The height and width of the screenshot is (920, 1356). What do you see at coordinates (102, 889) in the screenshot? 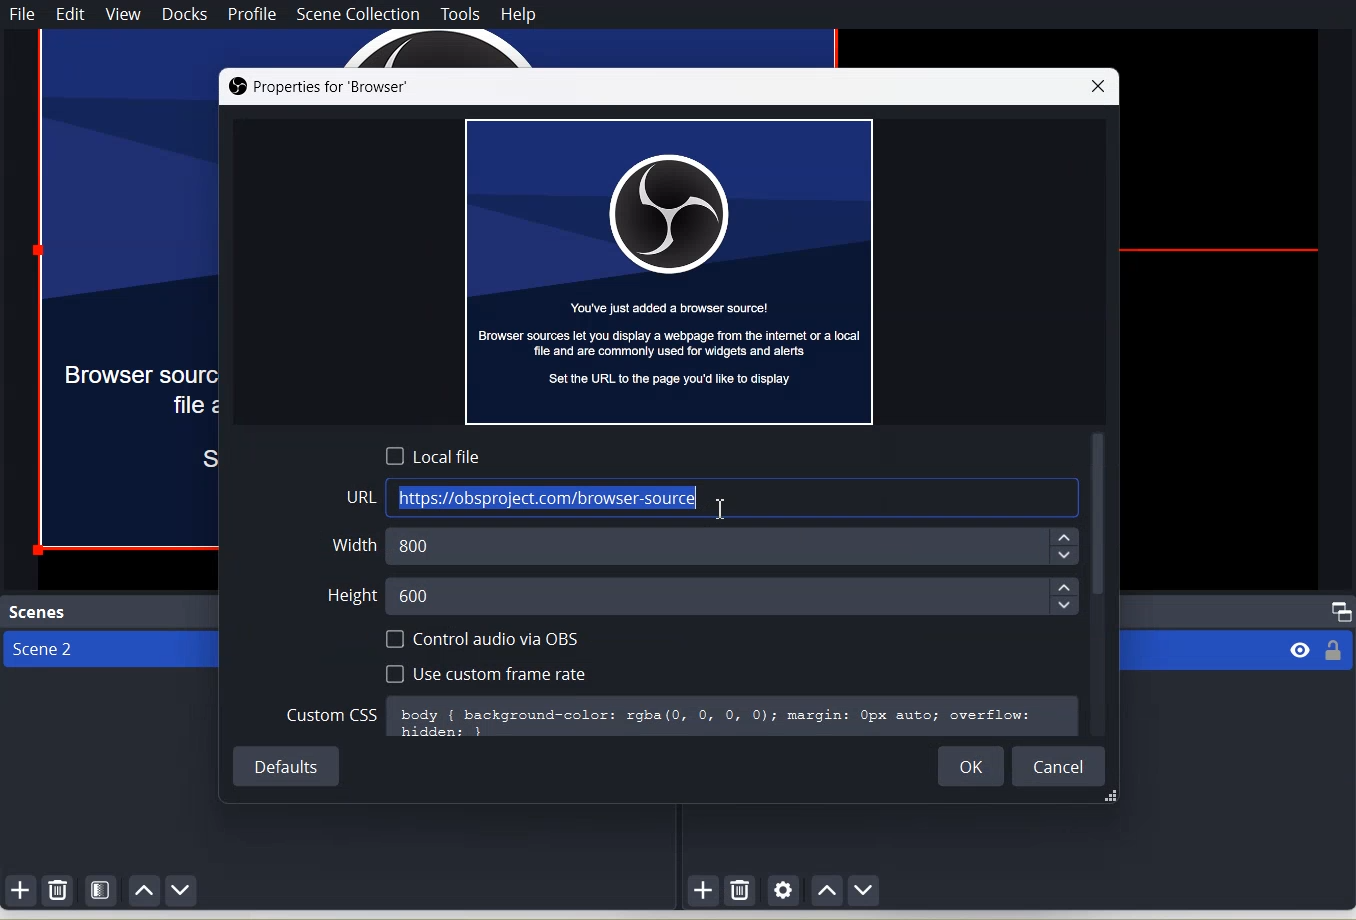
I see `Open Scene Filter` at bounding box center [102, 889].